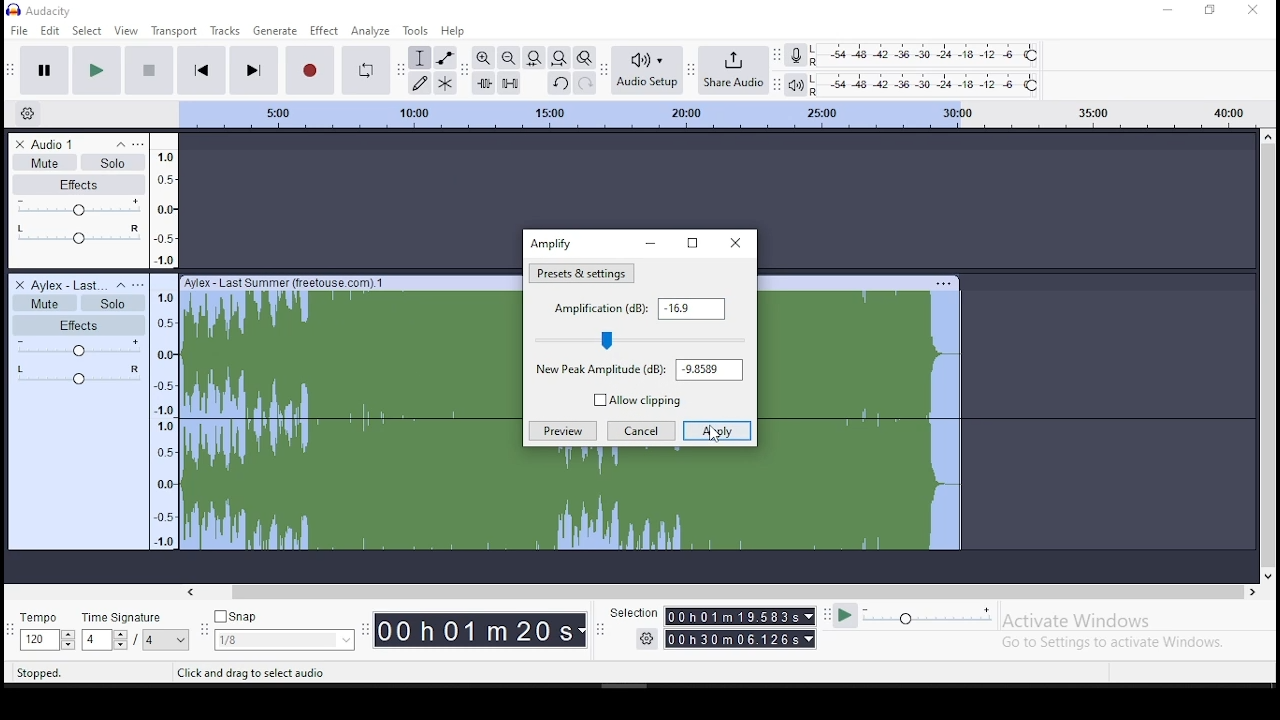  What do you see at coordinates (419, 58) in the screenshot?
I see `selection tool` at bounding box center [419, 58].